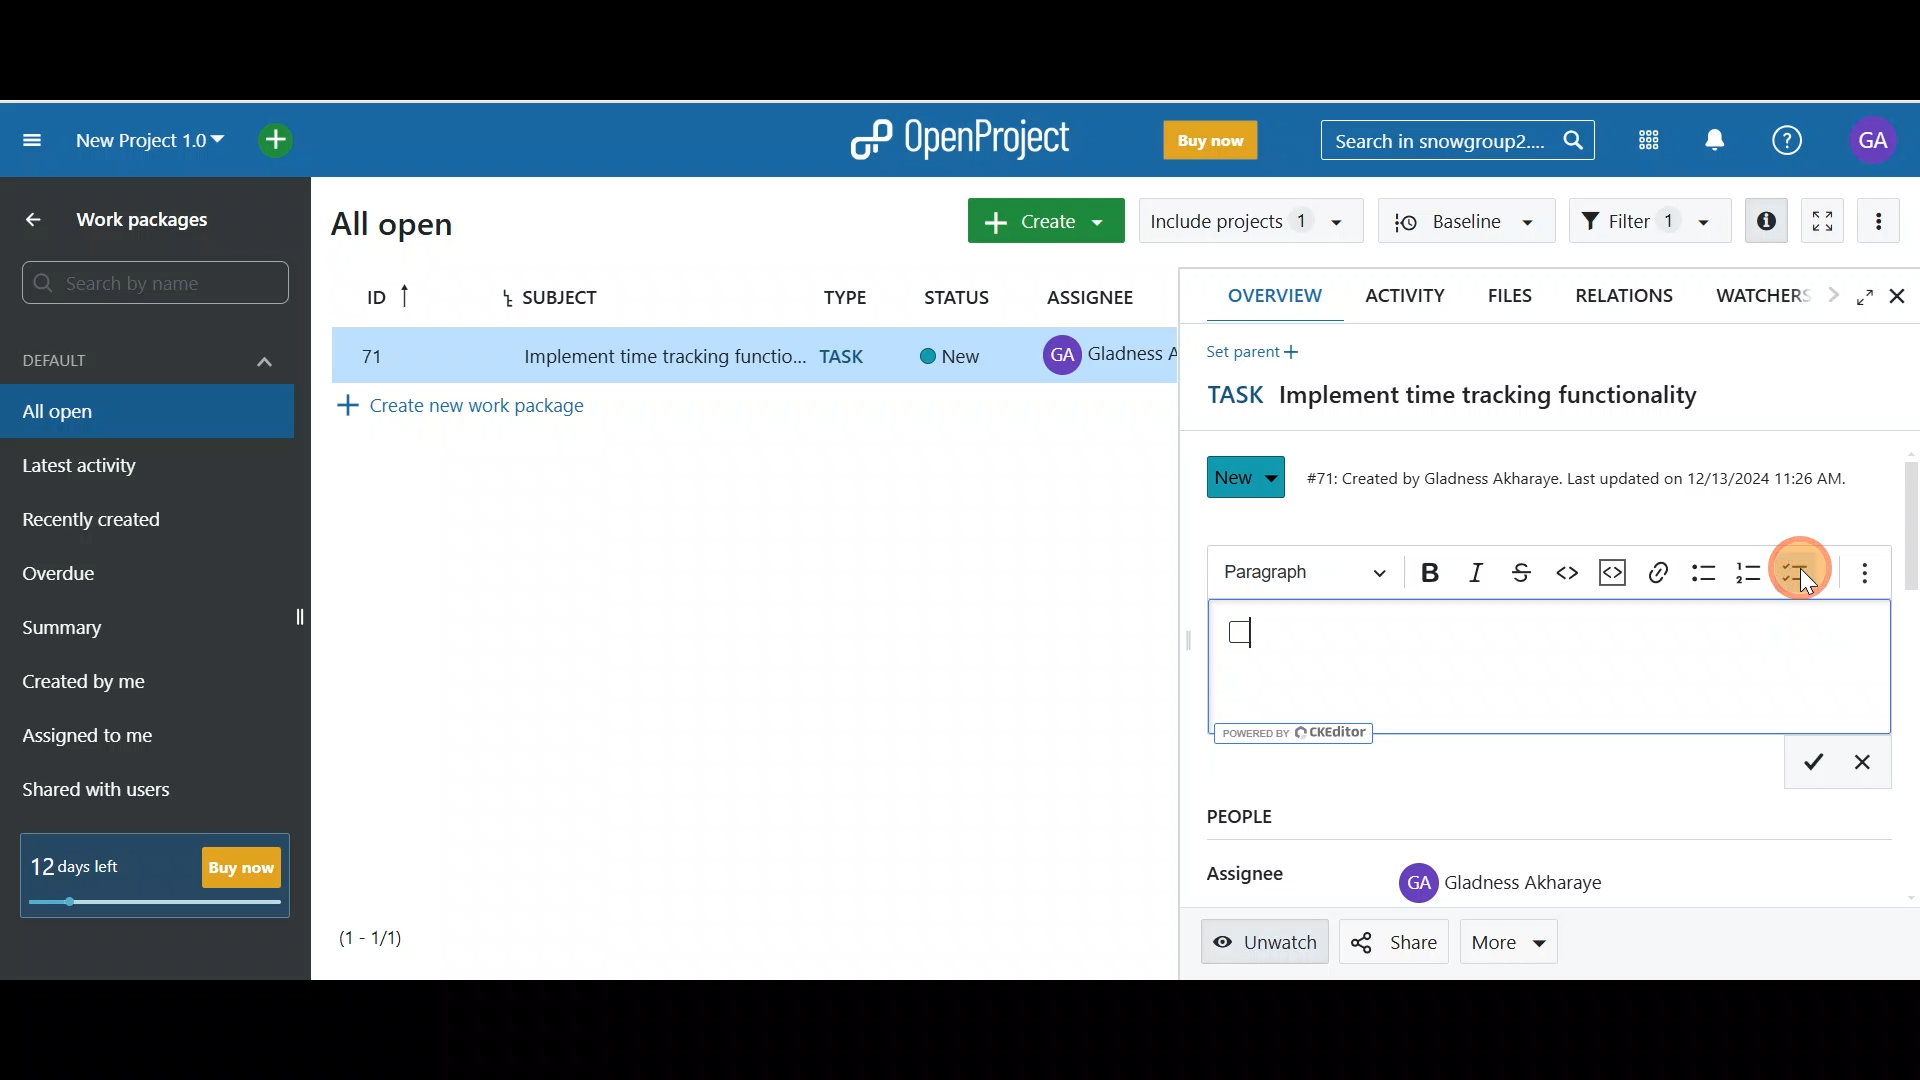  Describe the element at coordinates (954, 357) in the screenshot. I see `new` at that location.